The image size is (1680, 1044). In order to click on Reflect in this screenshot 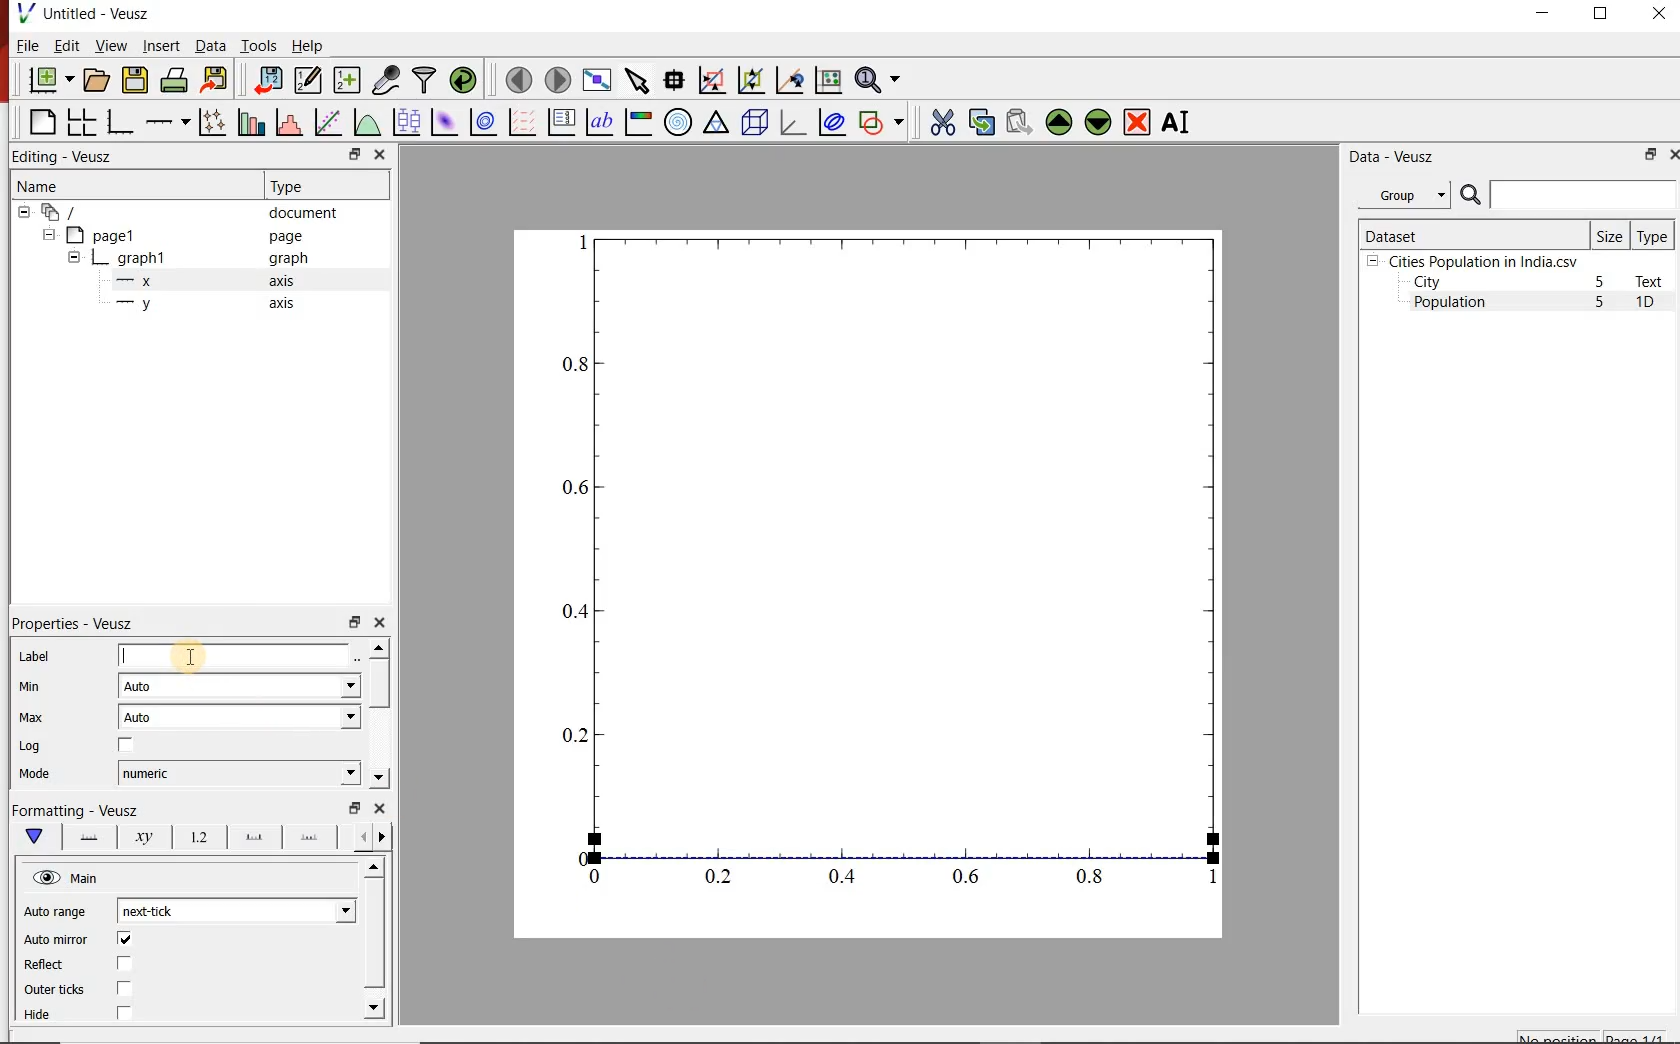, I will do `click(50, 964)`.